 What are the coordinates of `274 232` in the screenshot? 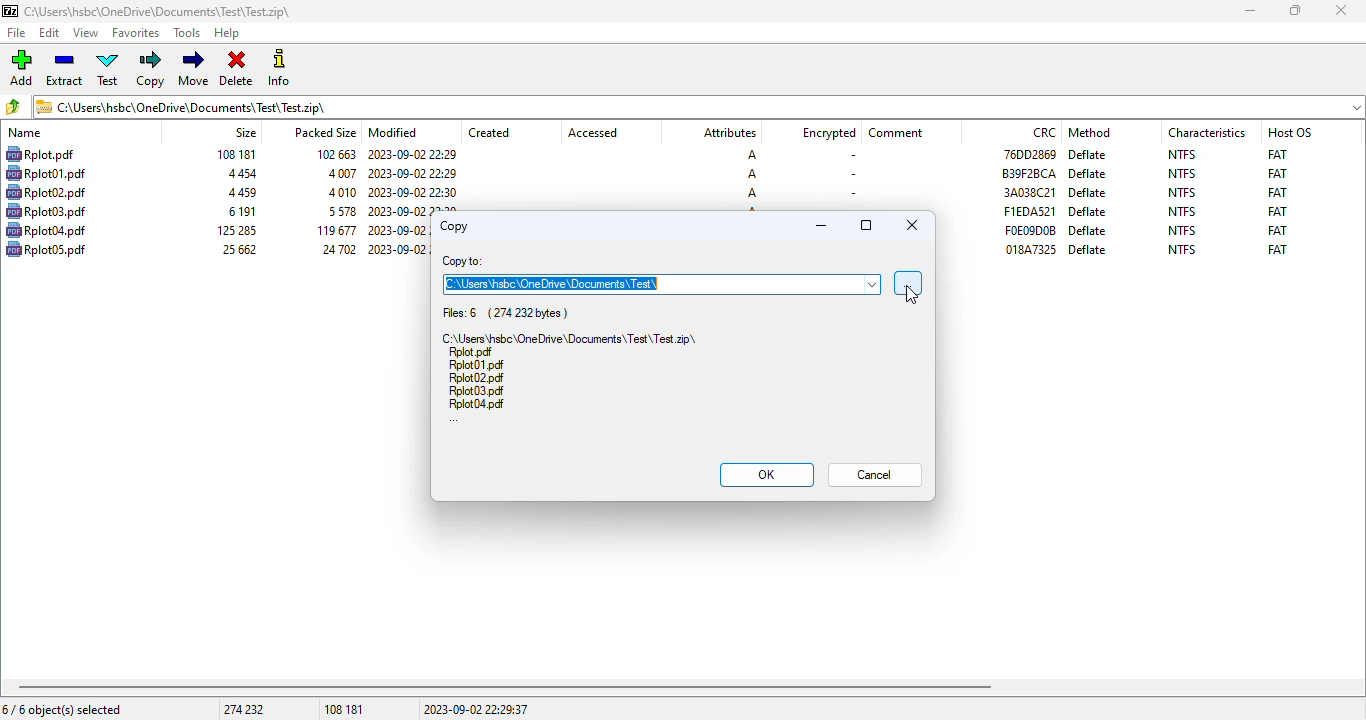 It's located at (243, 709).